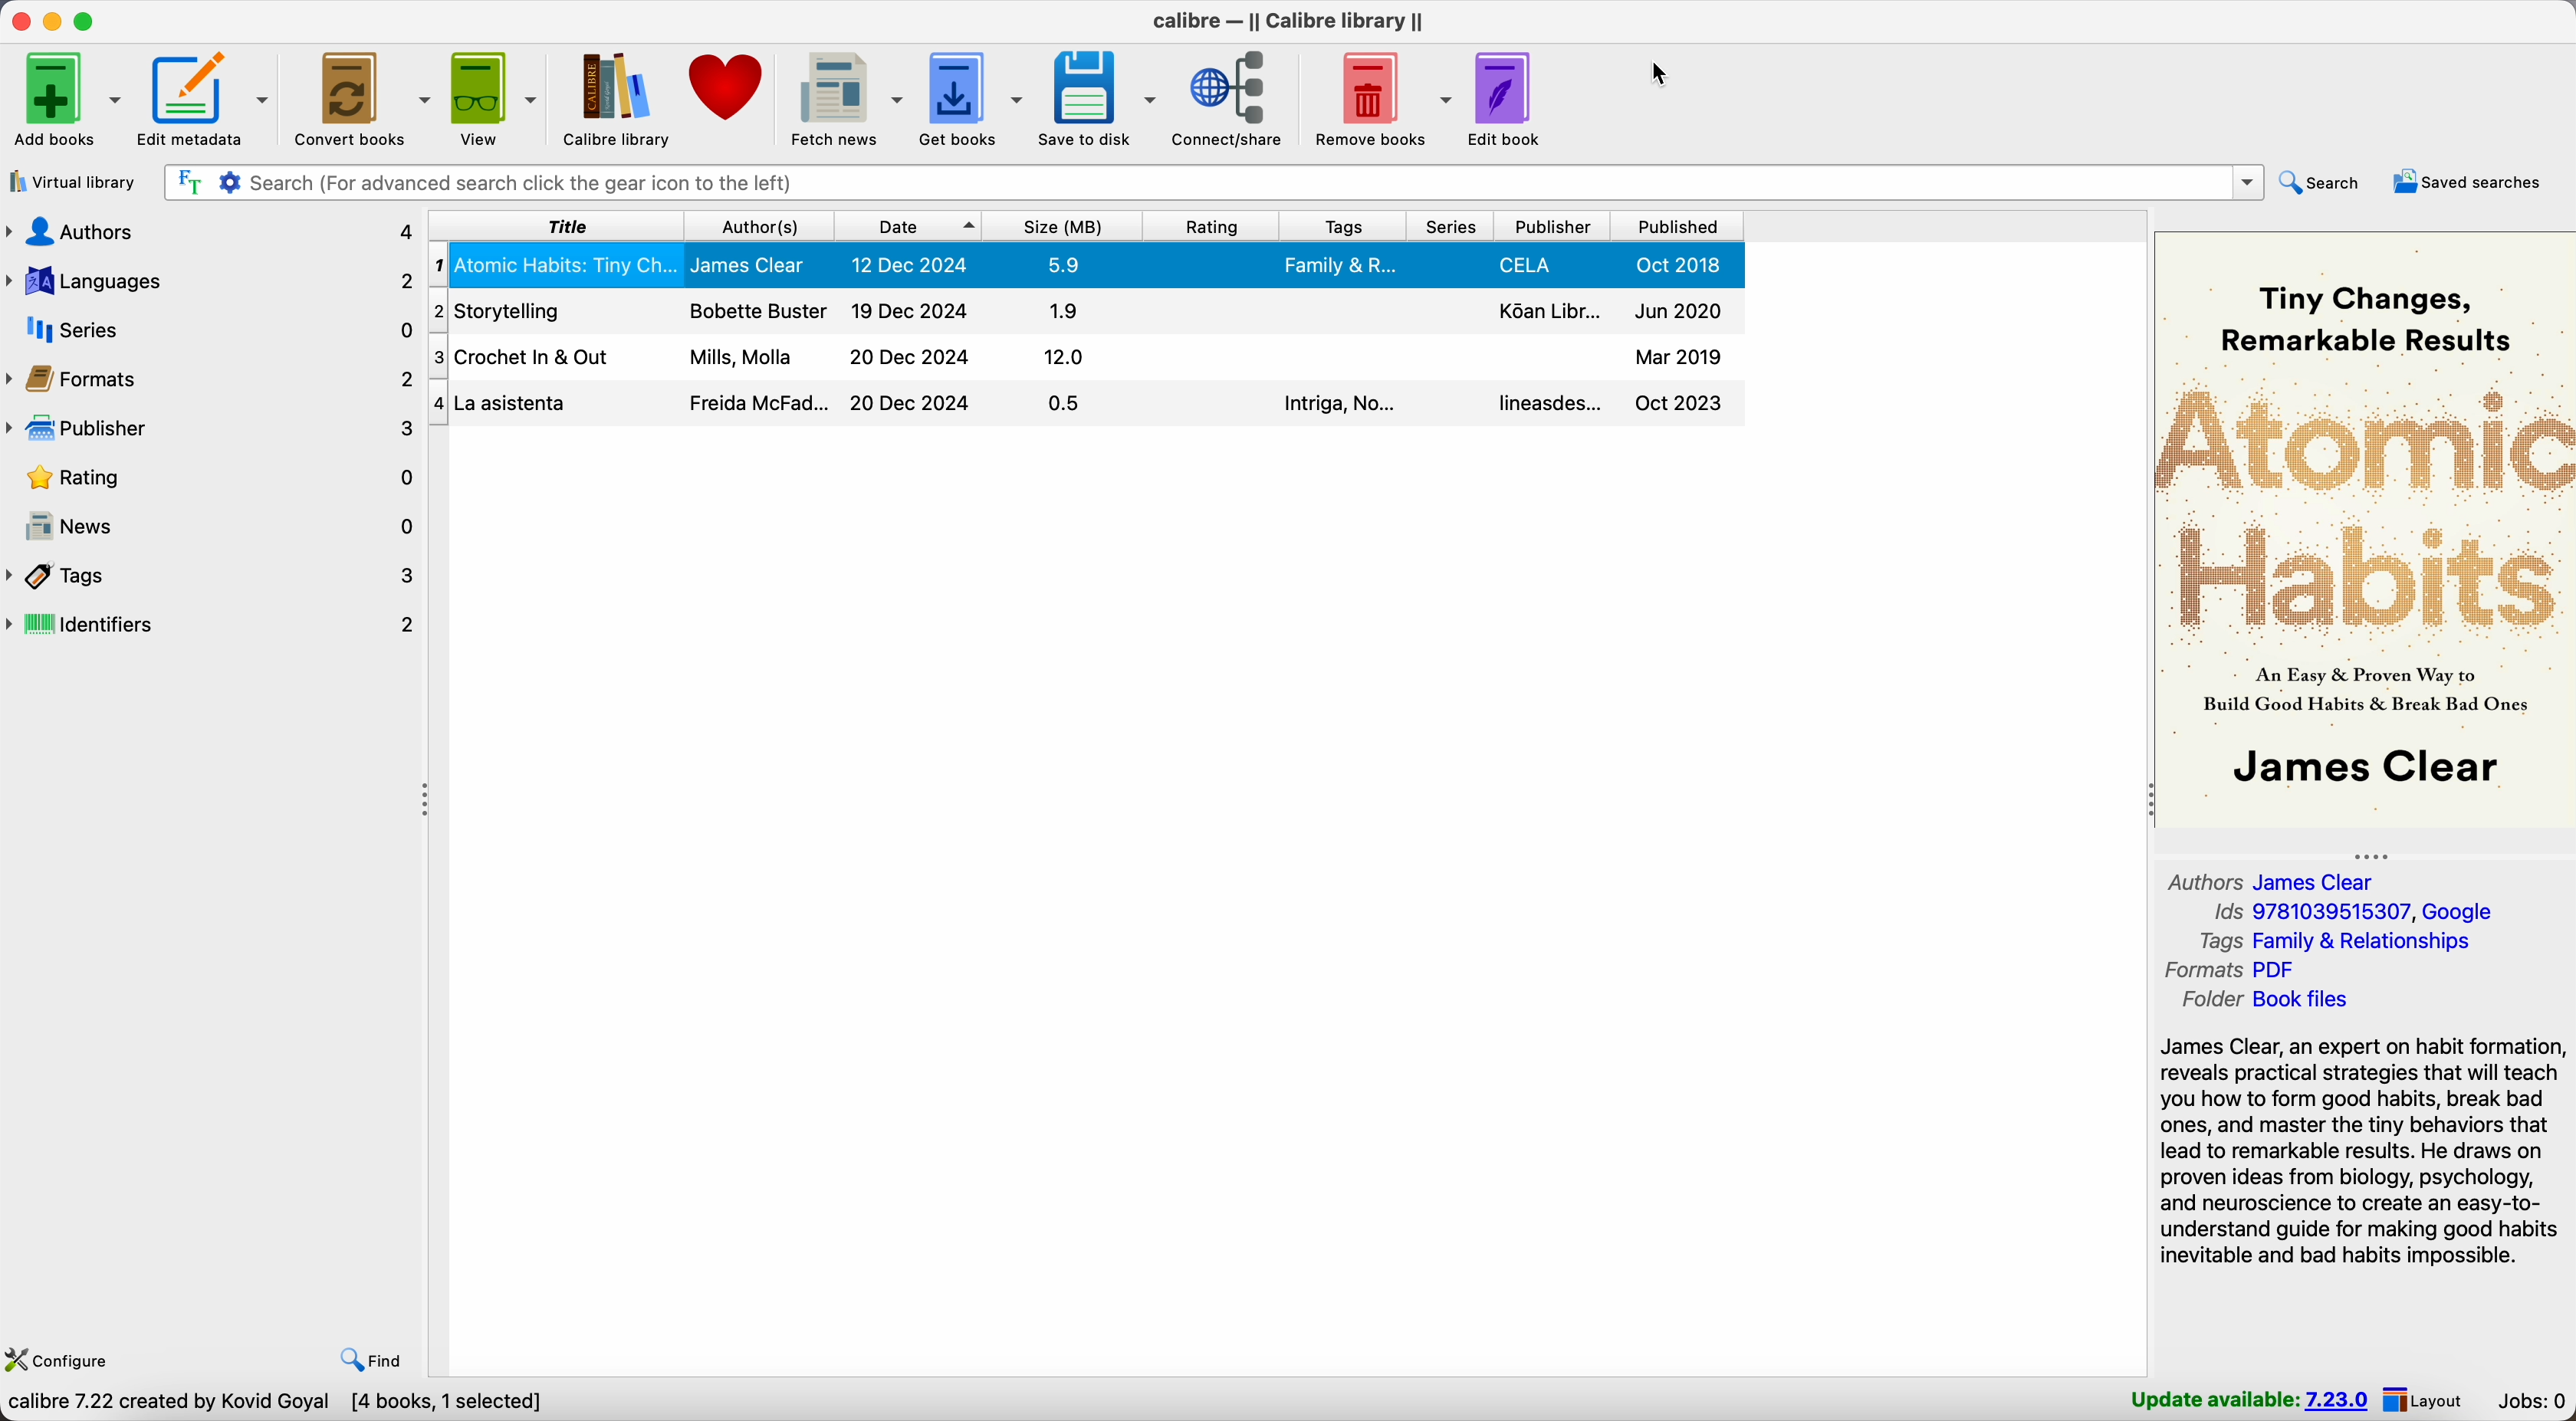 Image resolution: width=2576 pixels, height=1421 pixels. I want to click on rating, so click(211, 479).